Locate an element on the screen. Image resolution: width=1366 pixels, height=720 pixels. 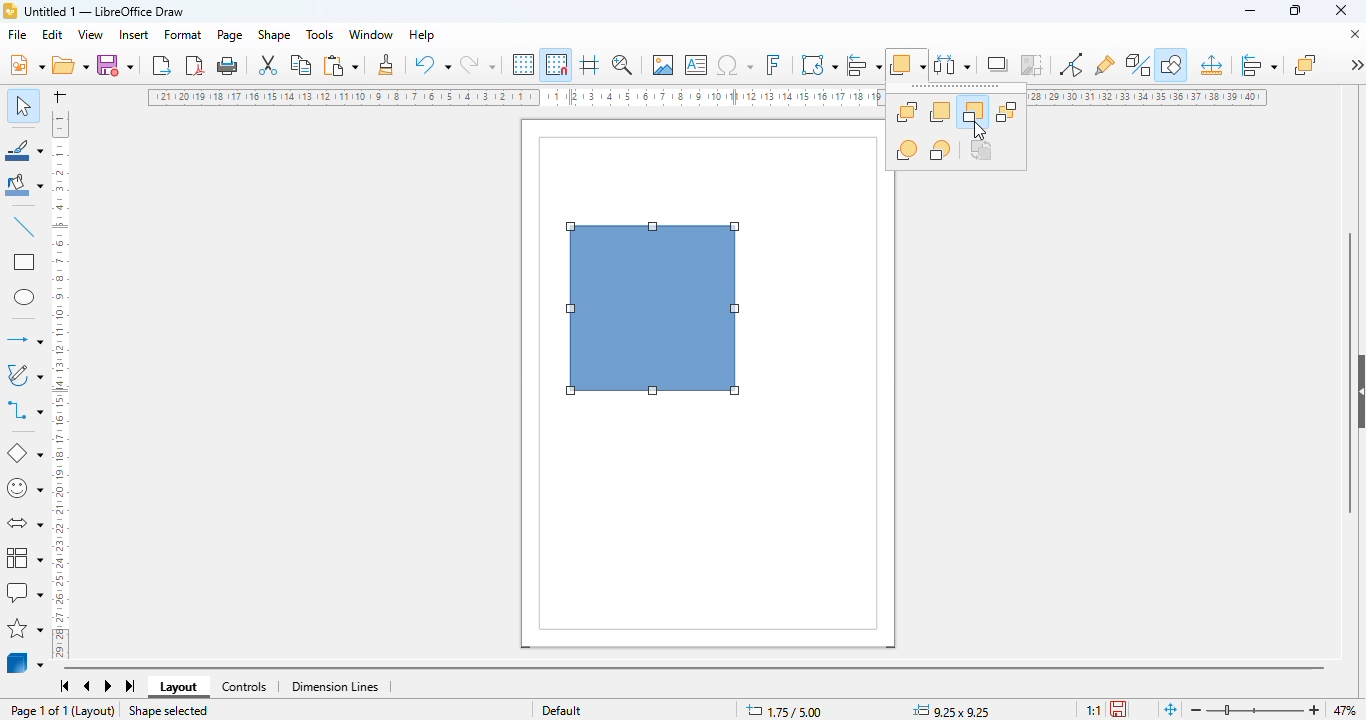
connectors is located at coordinates (25, 410).